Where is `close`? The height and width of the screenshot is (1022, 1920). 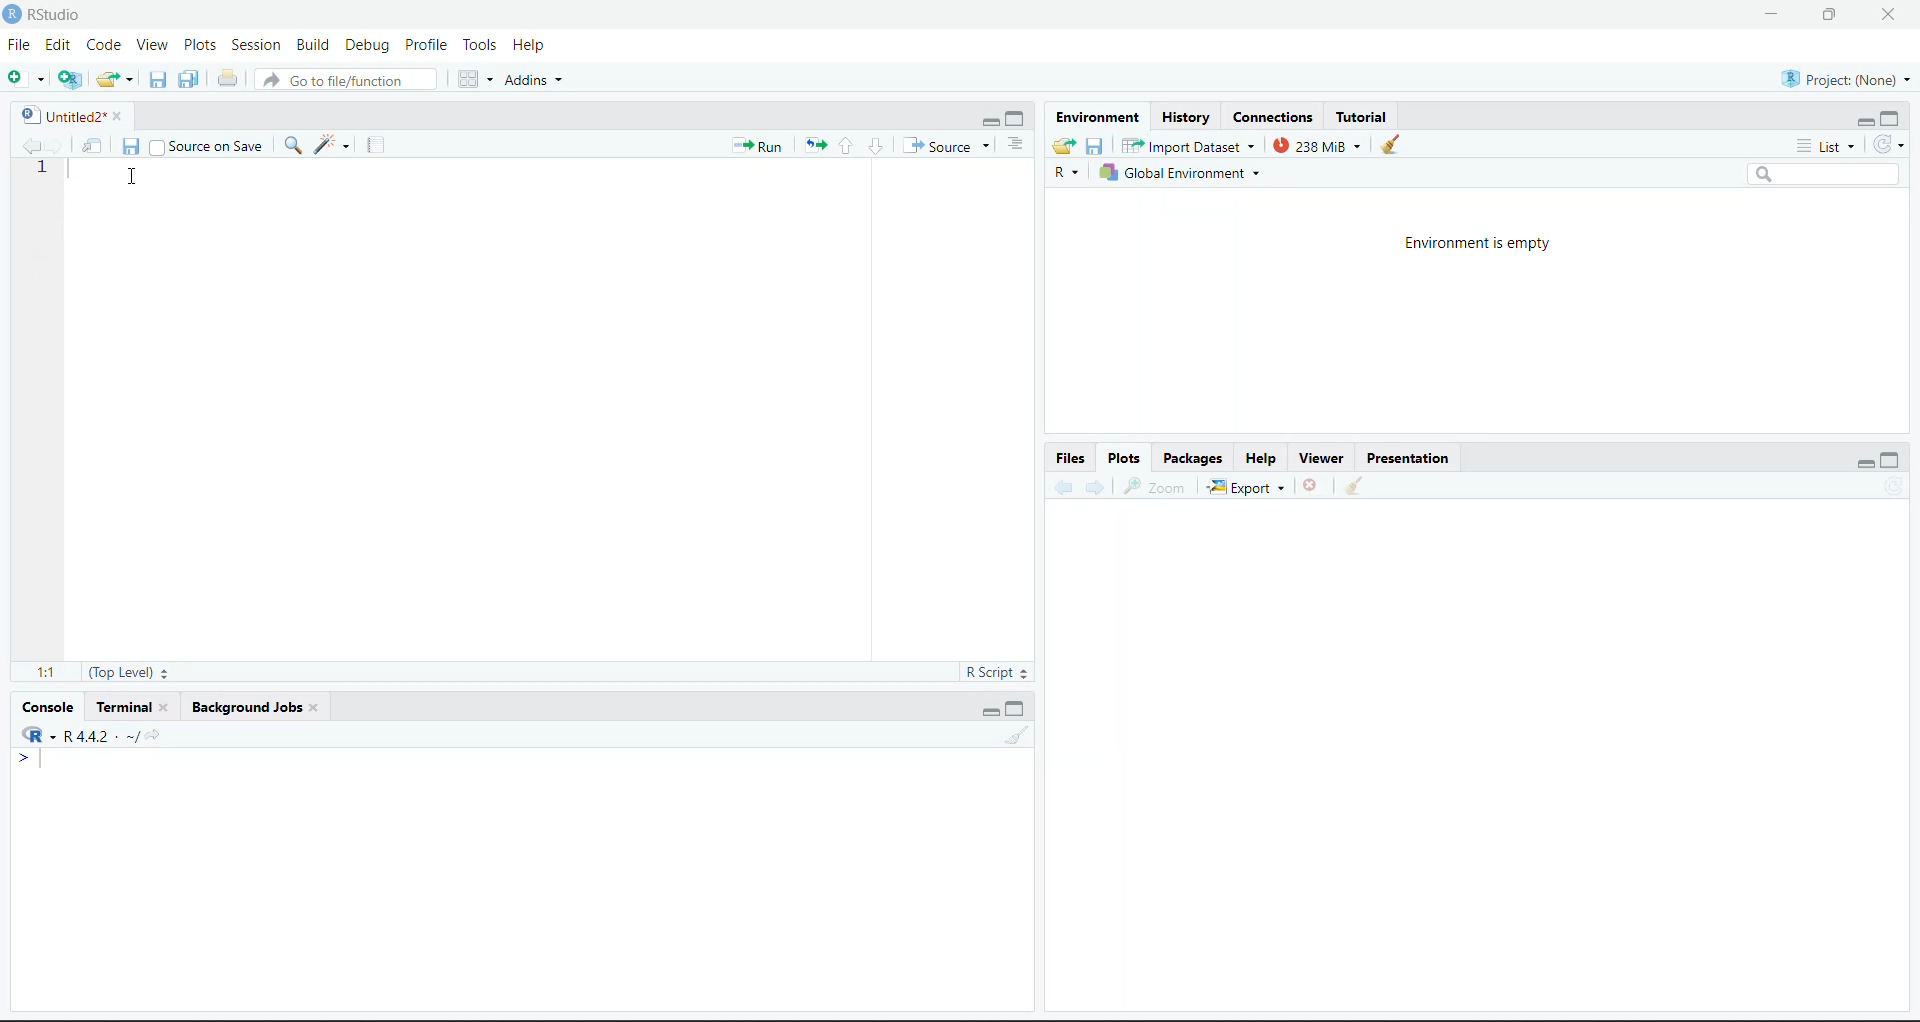 close is located at coordinates (124, 116).